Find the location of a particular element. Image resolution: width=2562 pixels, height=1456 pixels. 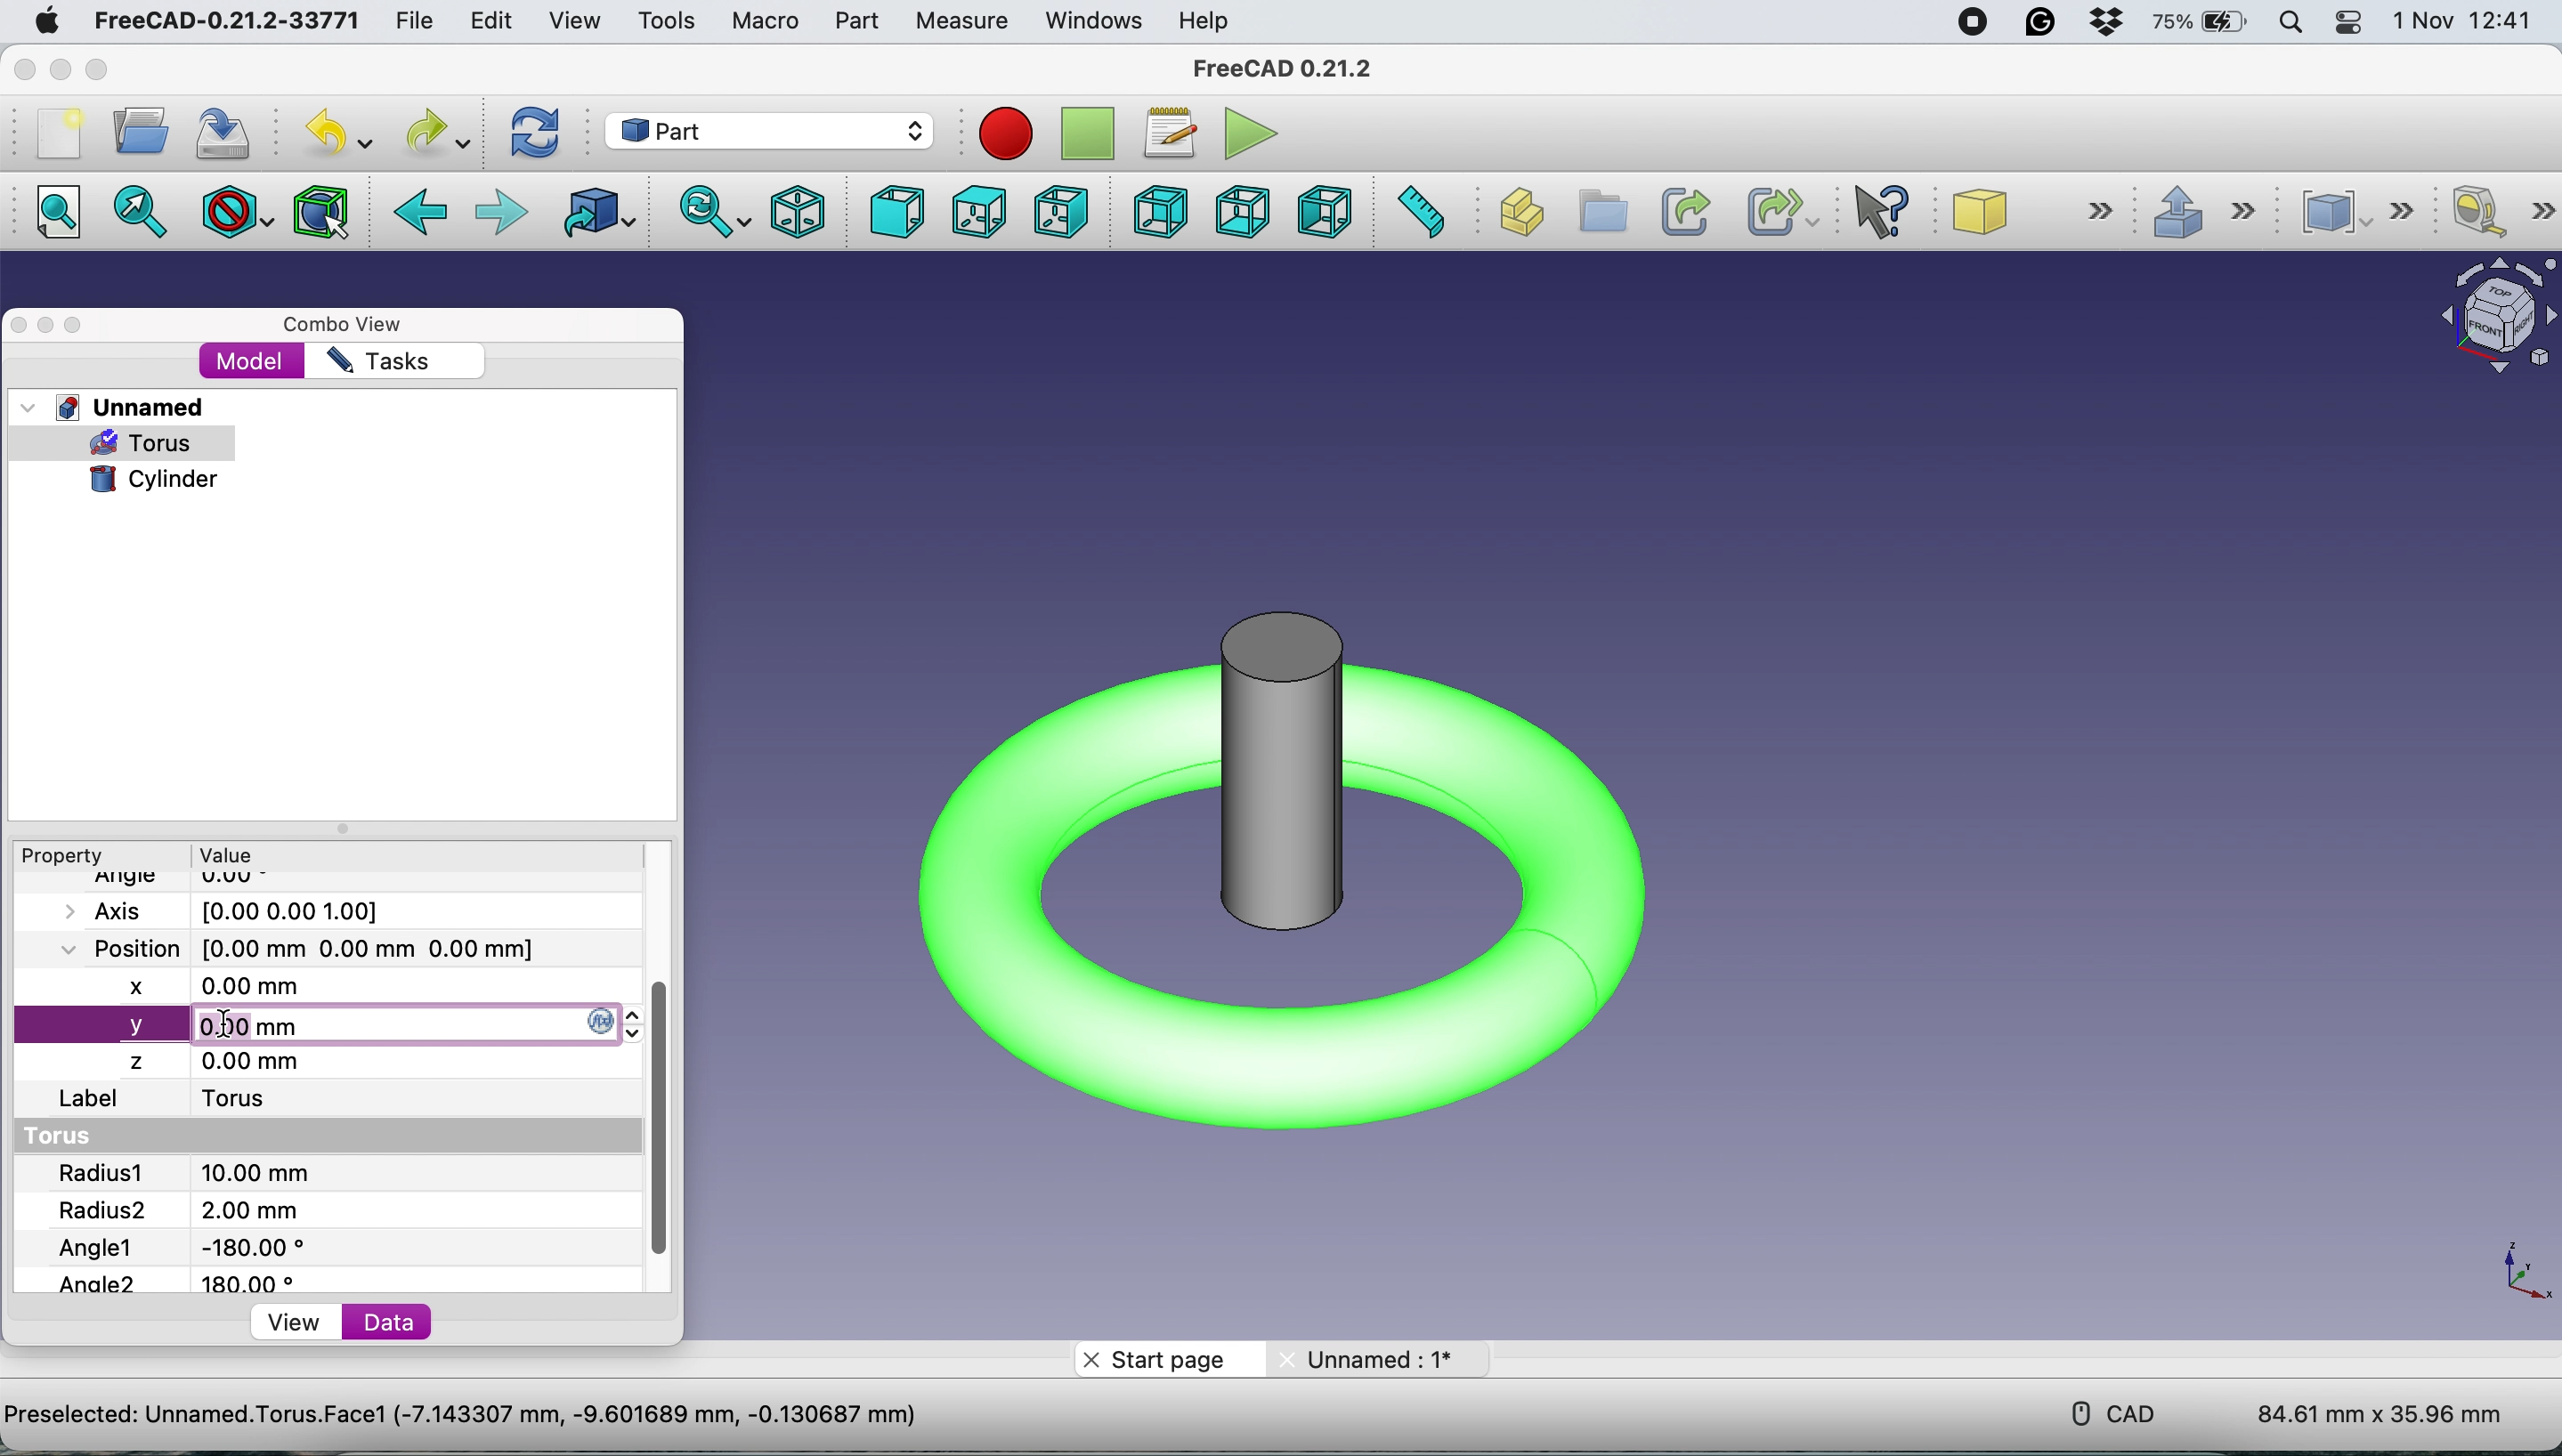

maximise is located at coordinates (77, 326).